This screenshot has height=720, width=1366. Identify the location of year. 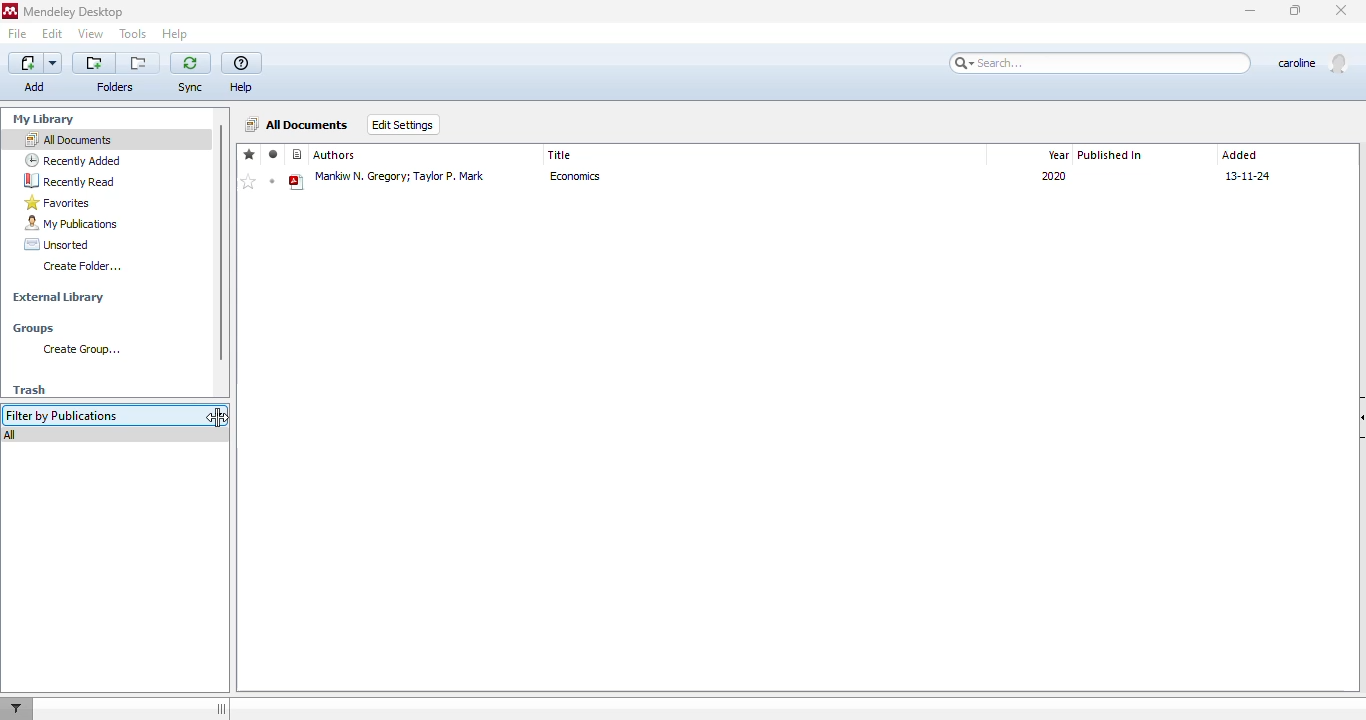
(1056, 154).